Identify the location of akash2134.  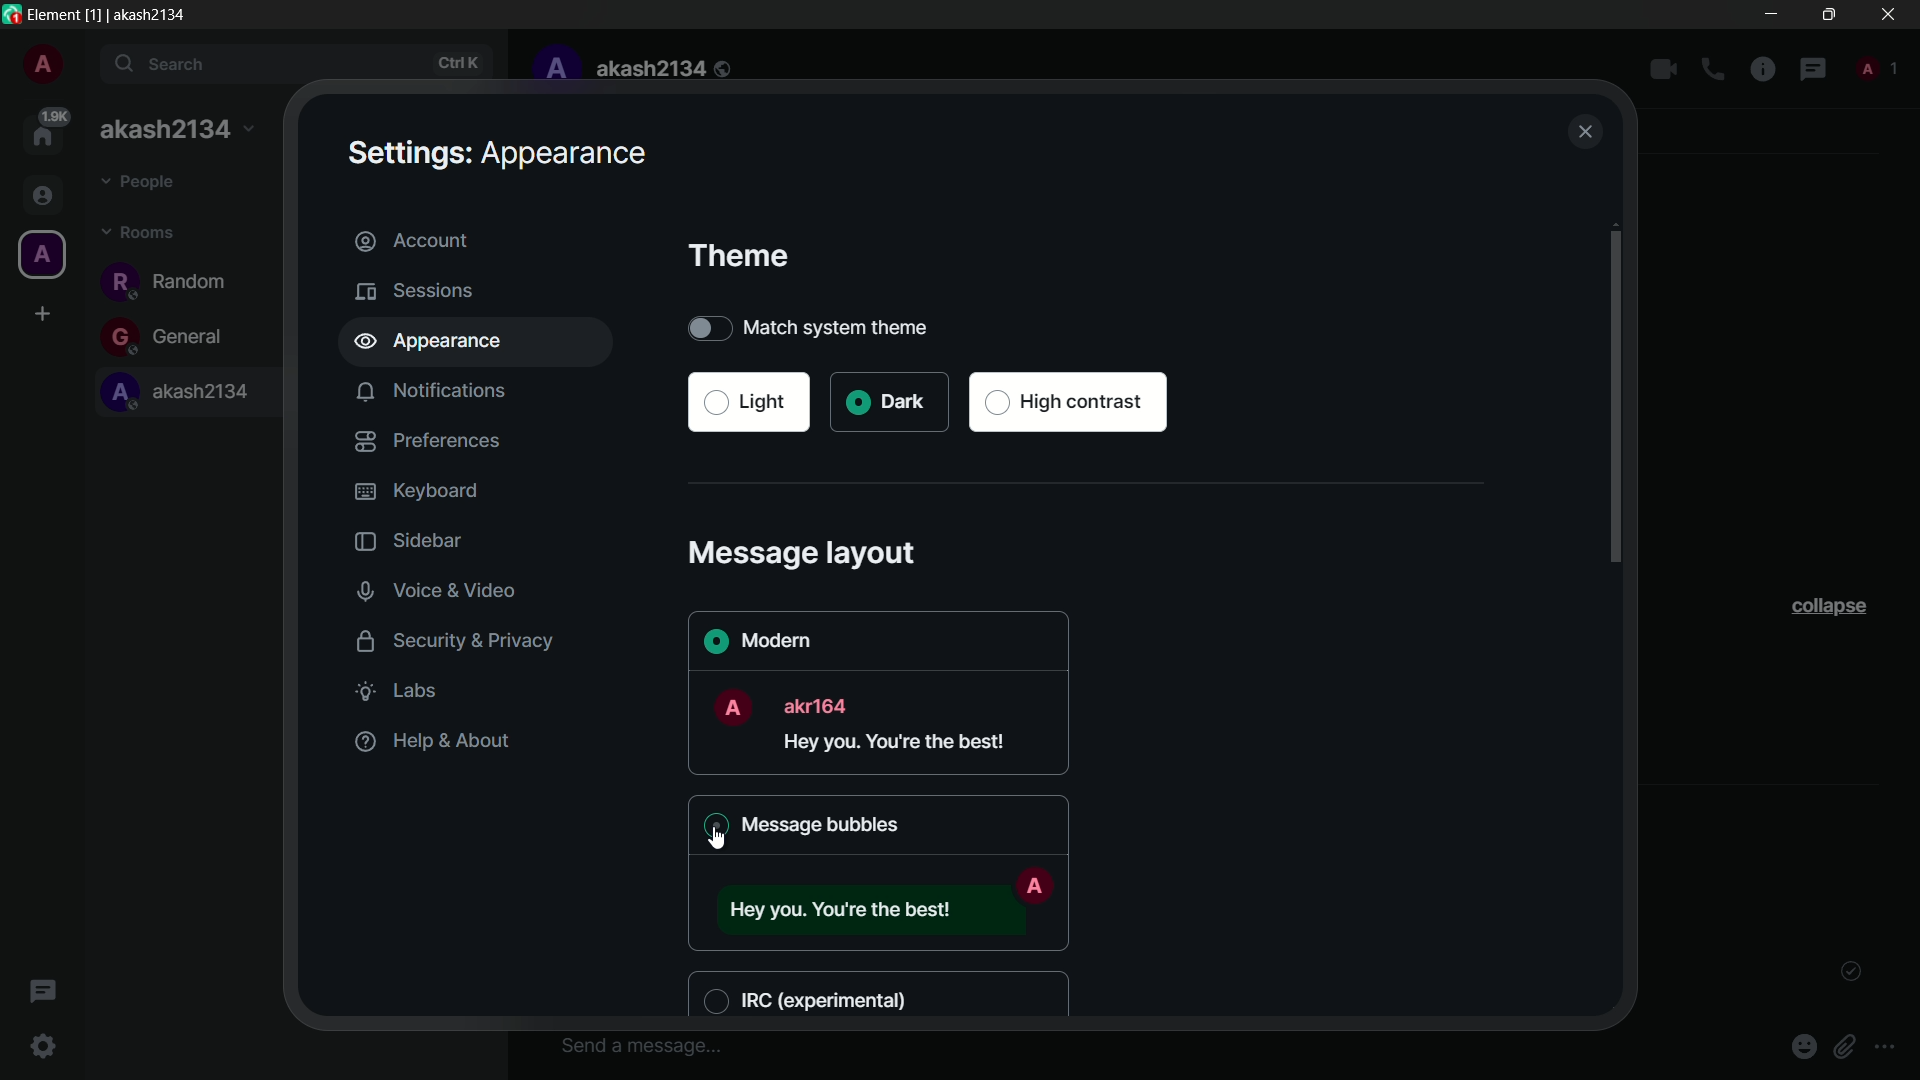
(176, 132).